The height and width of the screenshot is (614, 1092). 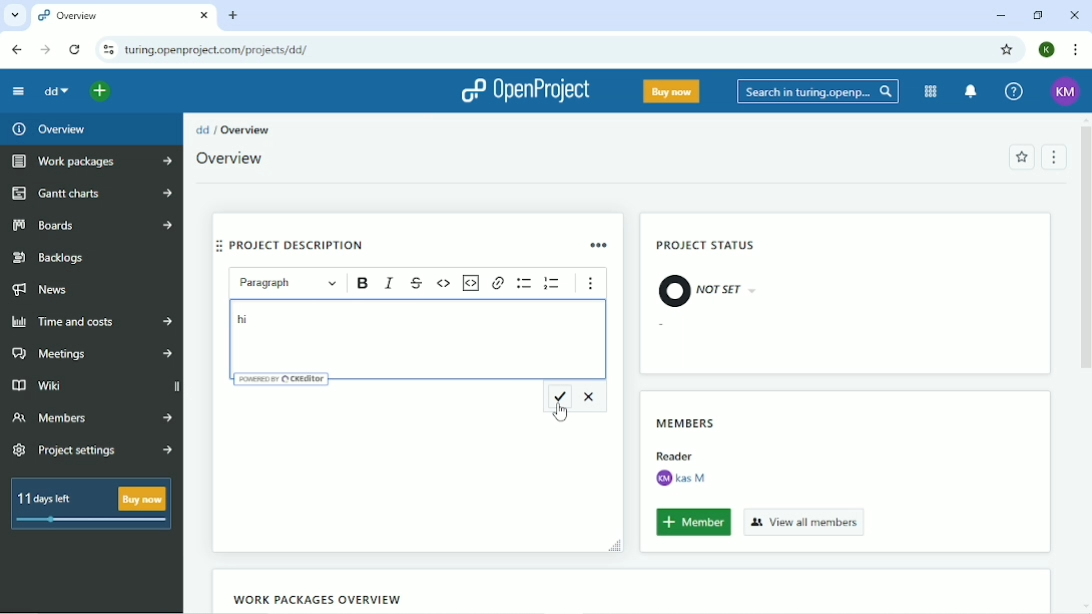 I want to click on Reload this page, so click(x=76, y=49).